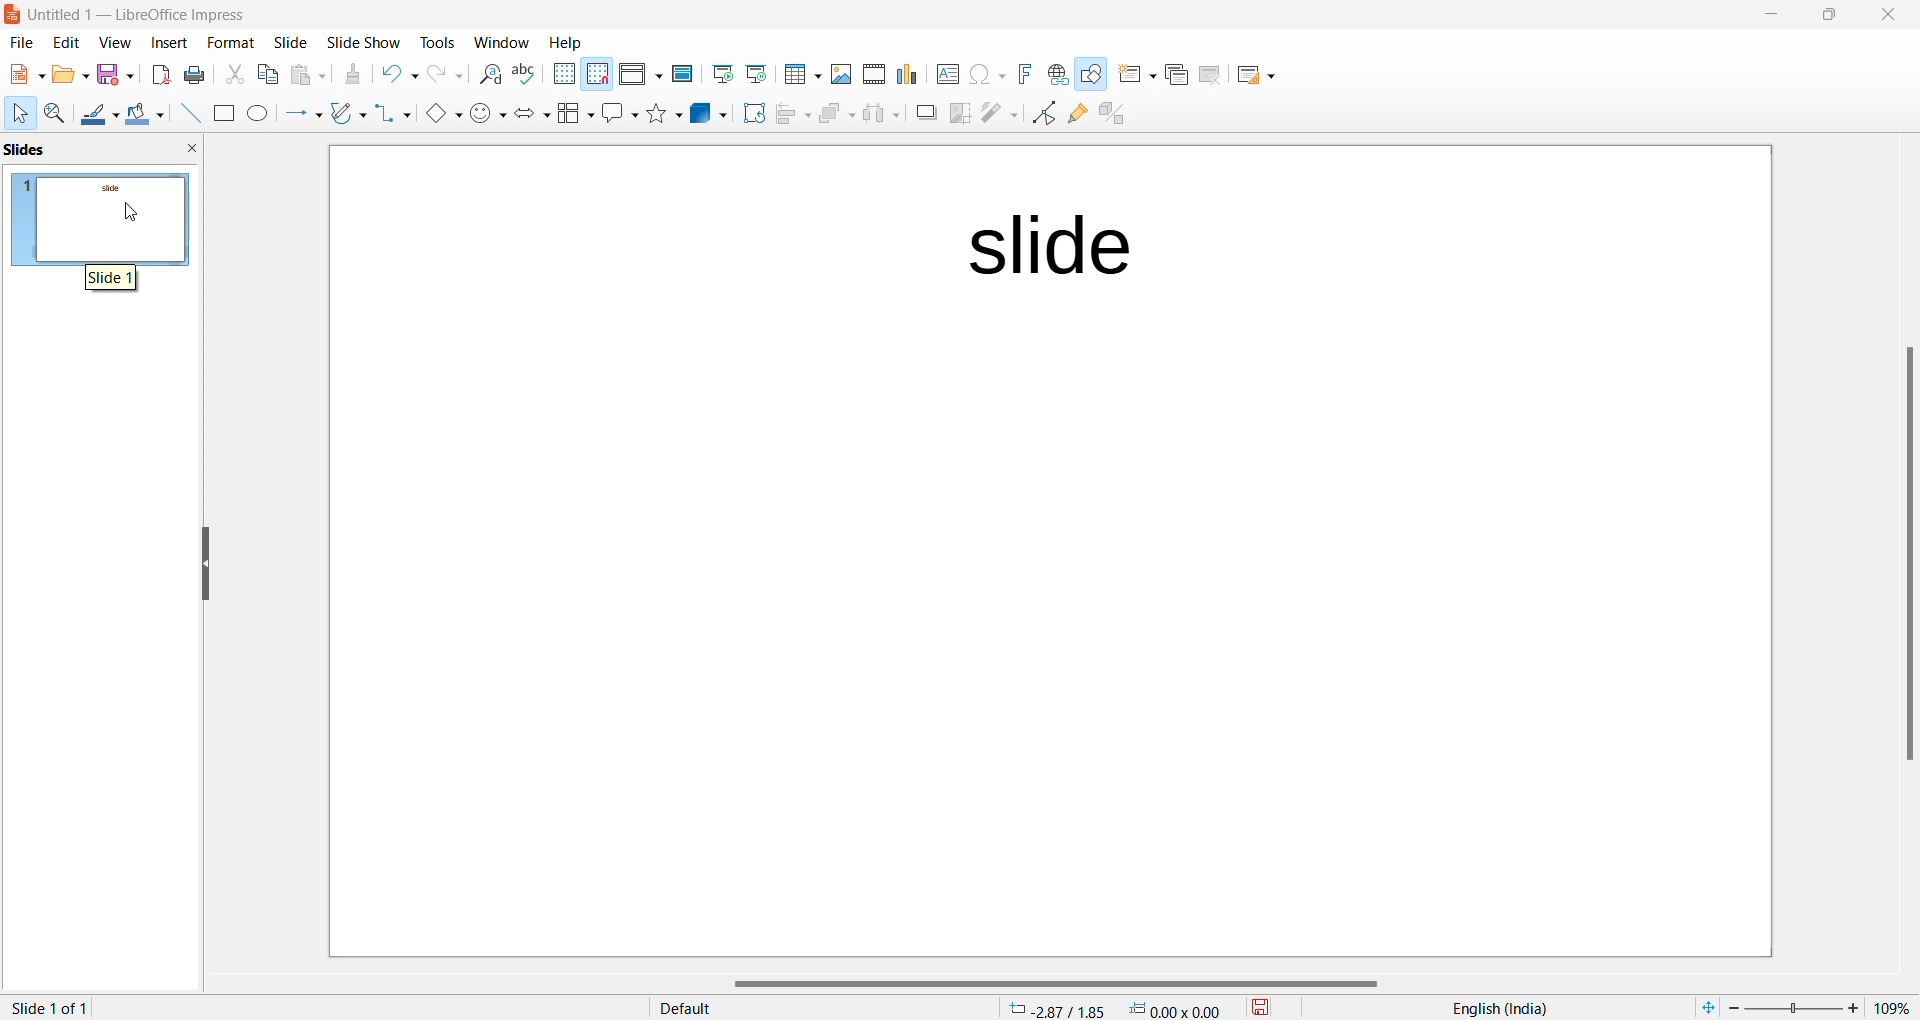  What do you see at coordinates (1054, 75) in the screenshot?
I see `Insert hyperlink` at bounding box center [1054, 75].